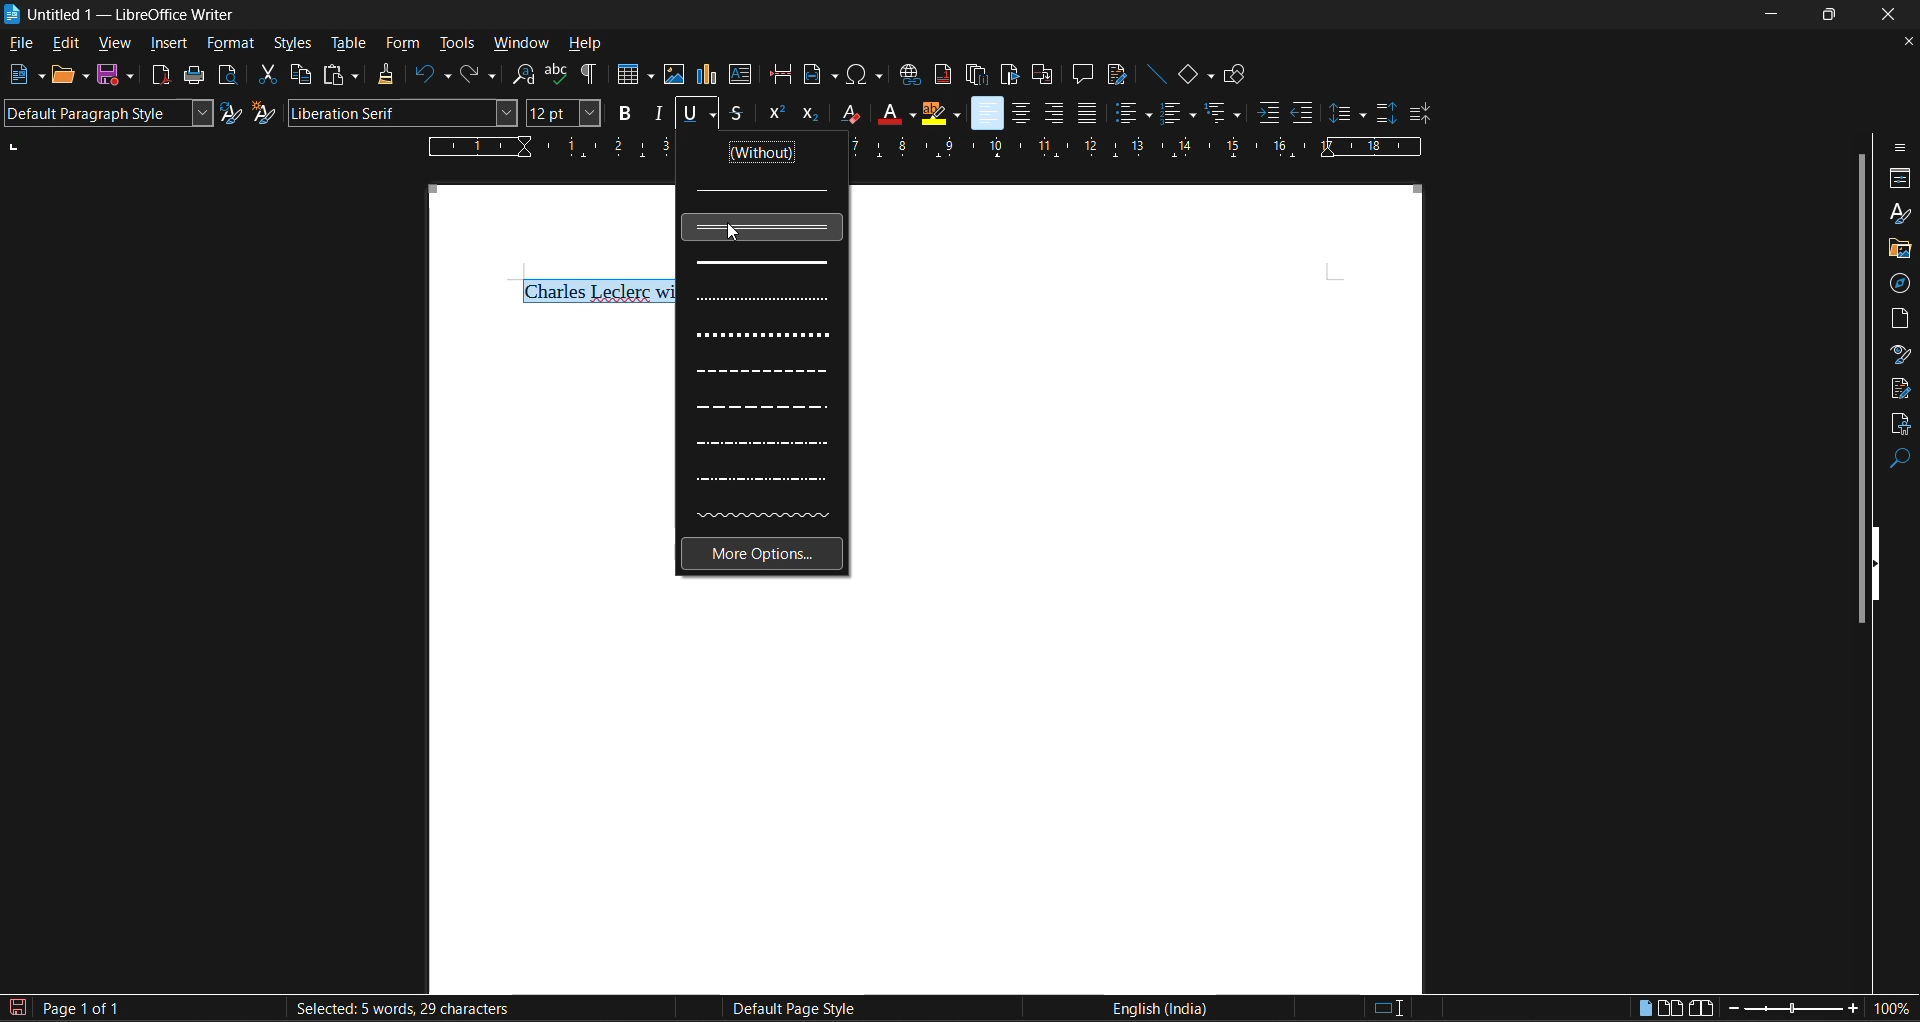 This screenshot has width=1920, height=1022. Describe the element at coordinates (268, 73) in the screenshot. I see `cut` at that location.